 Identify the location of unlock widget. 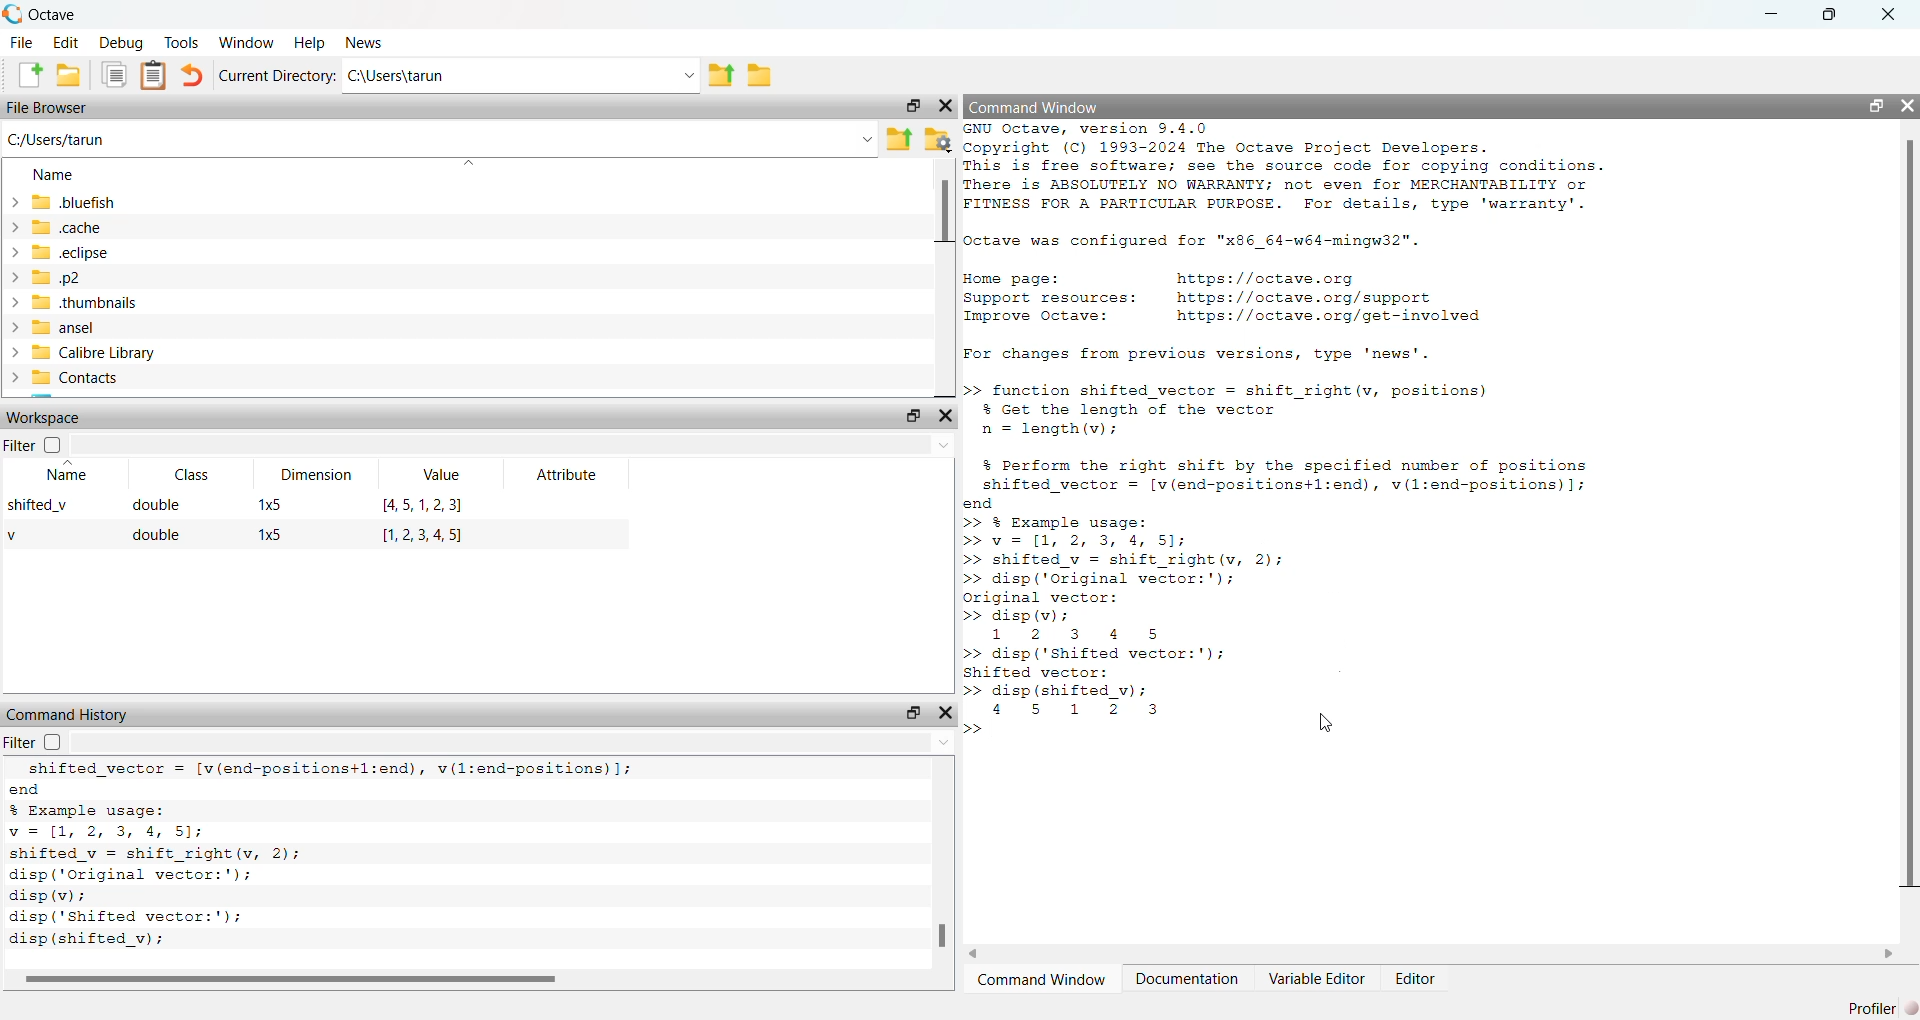
(906, 106).